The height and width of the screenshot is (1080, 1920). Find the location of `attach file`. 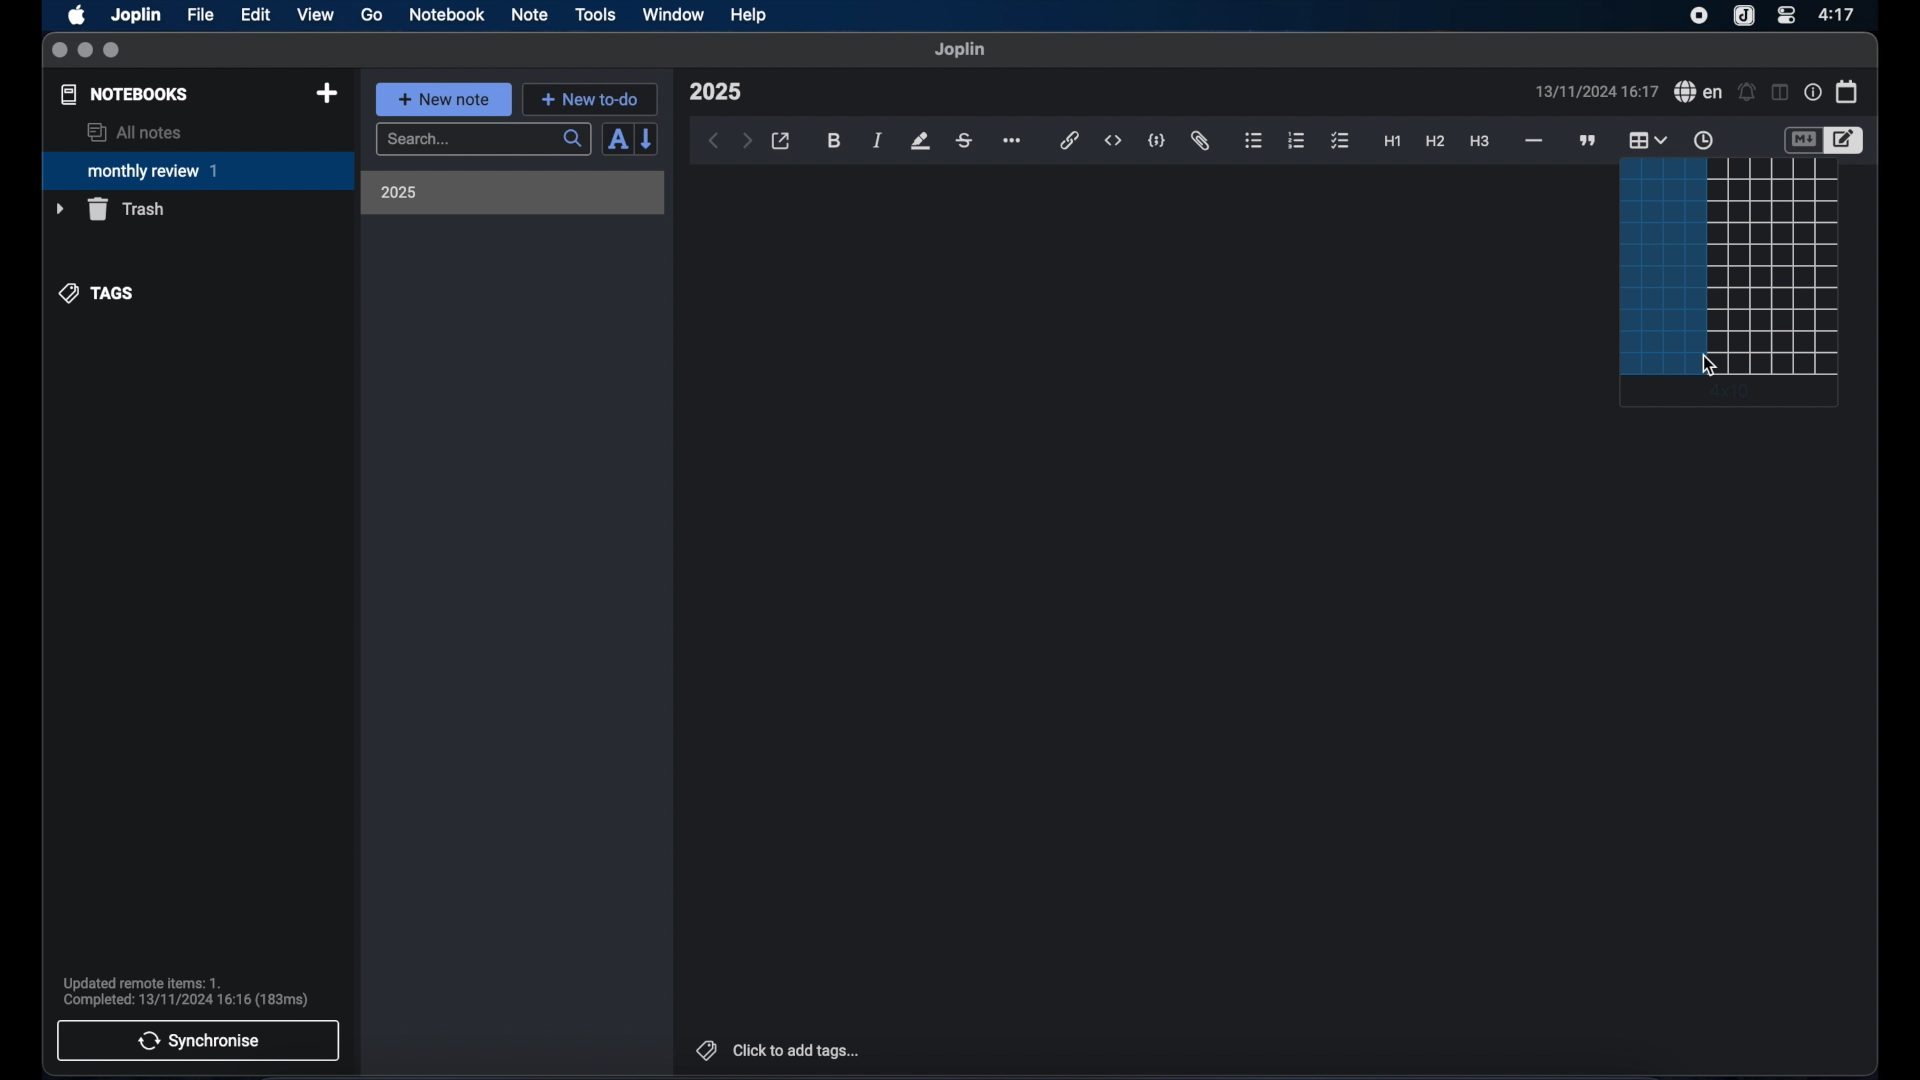

attach file is located at coordinates (1200, 141).